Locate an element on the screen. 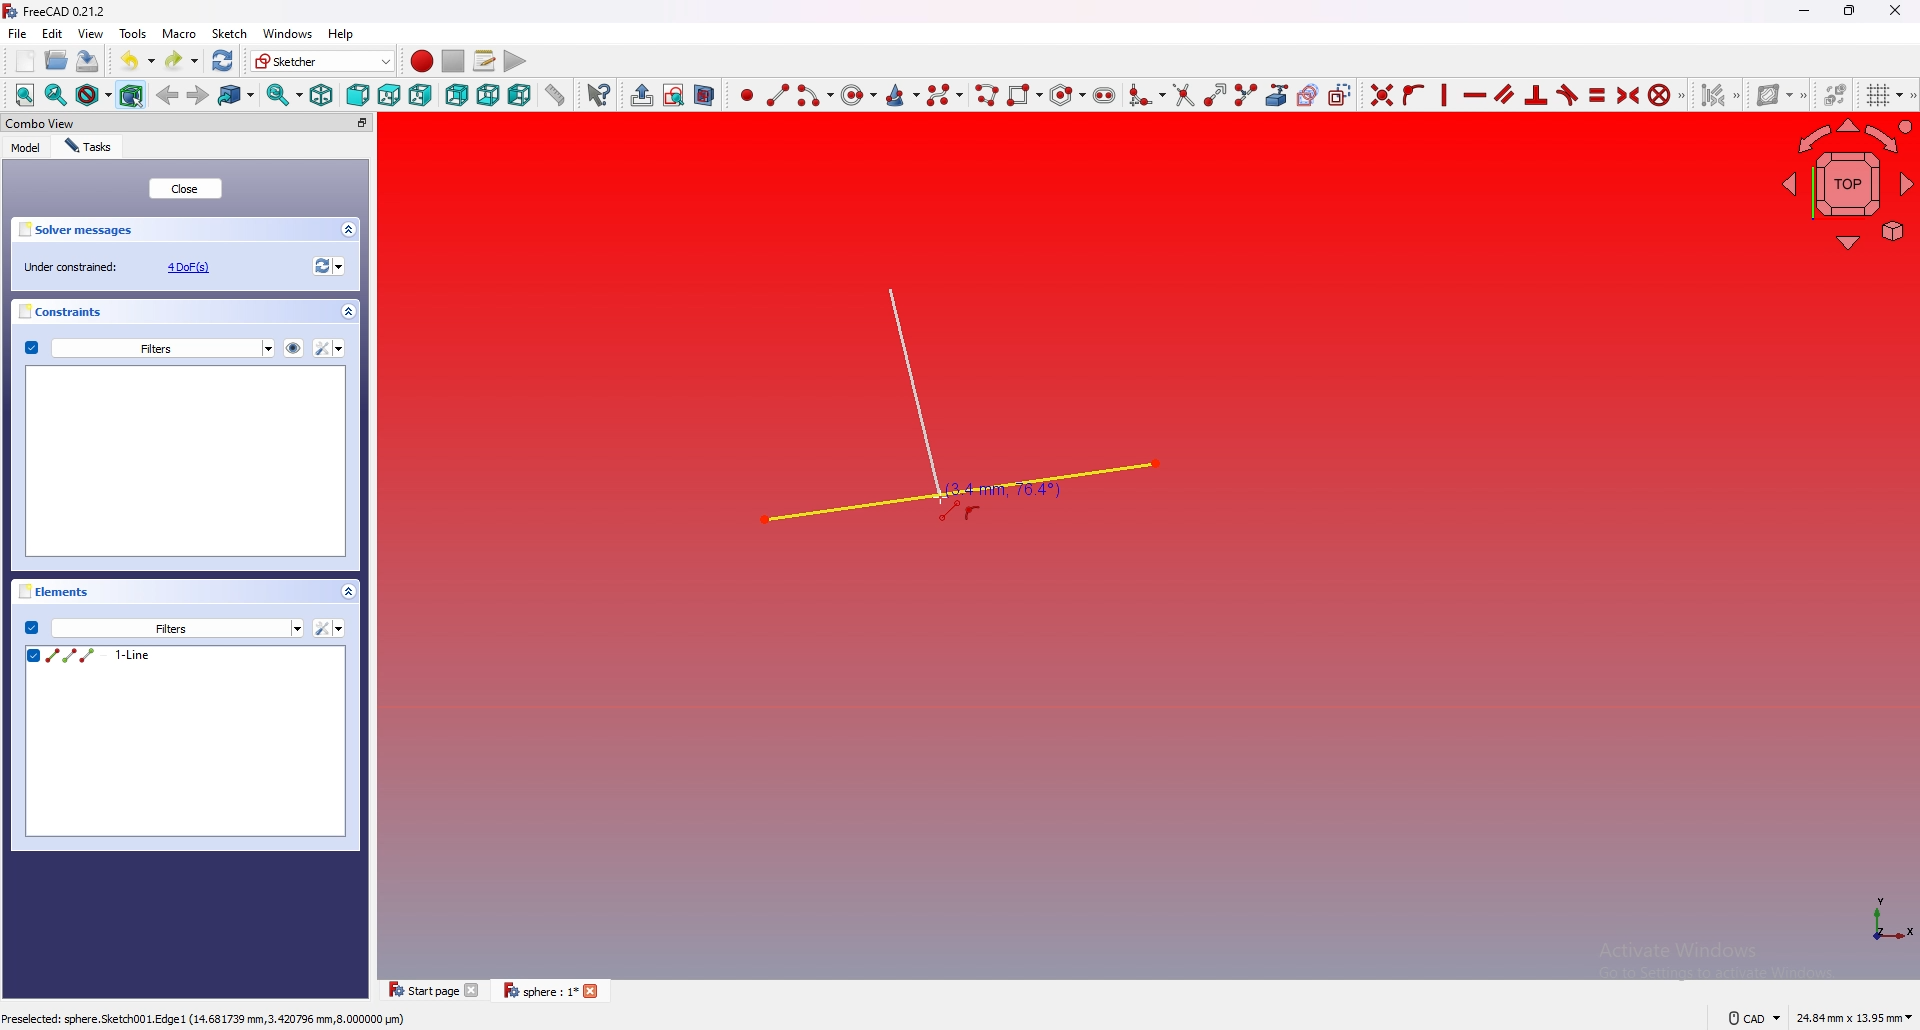  Create B-spline is located at coordinates (946, 94).